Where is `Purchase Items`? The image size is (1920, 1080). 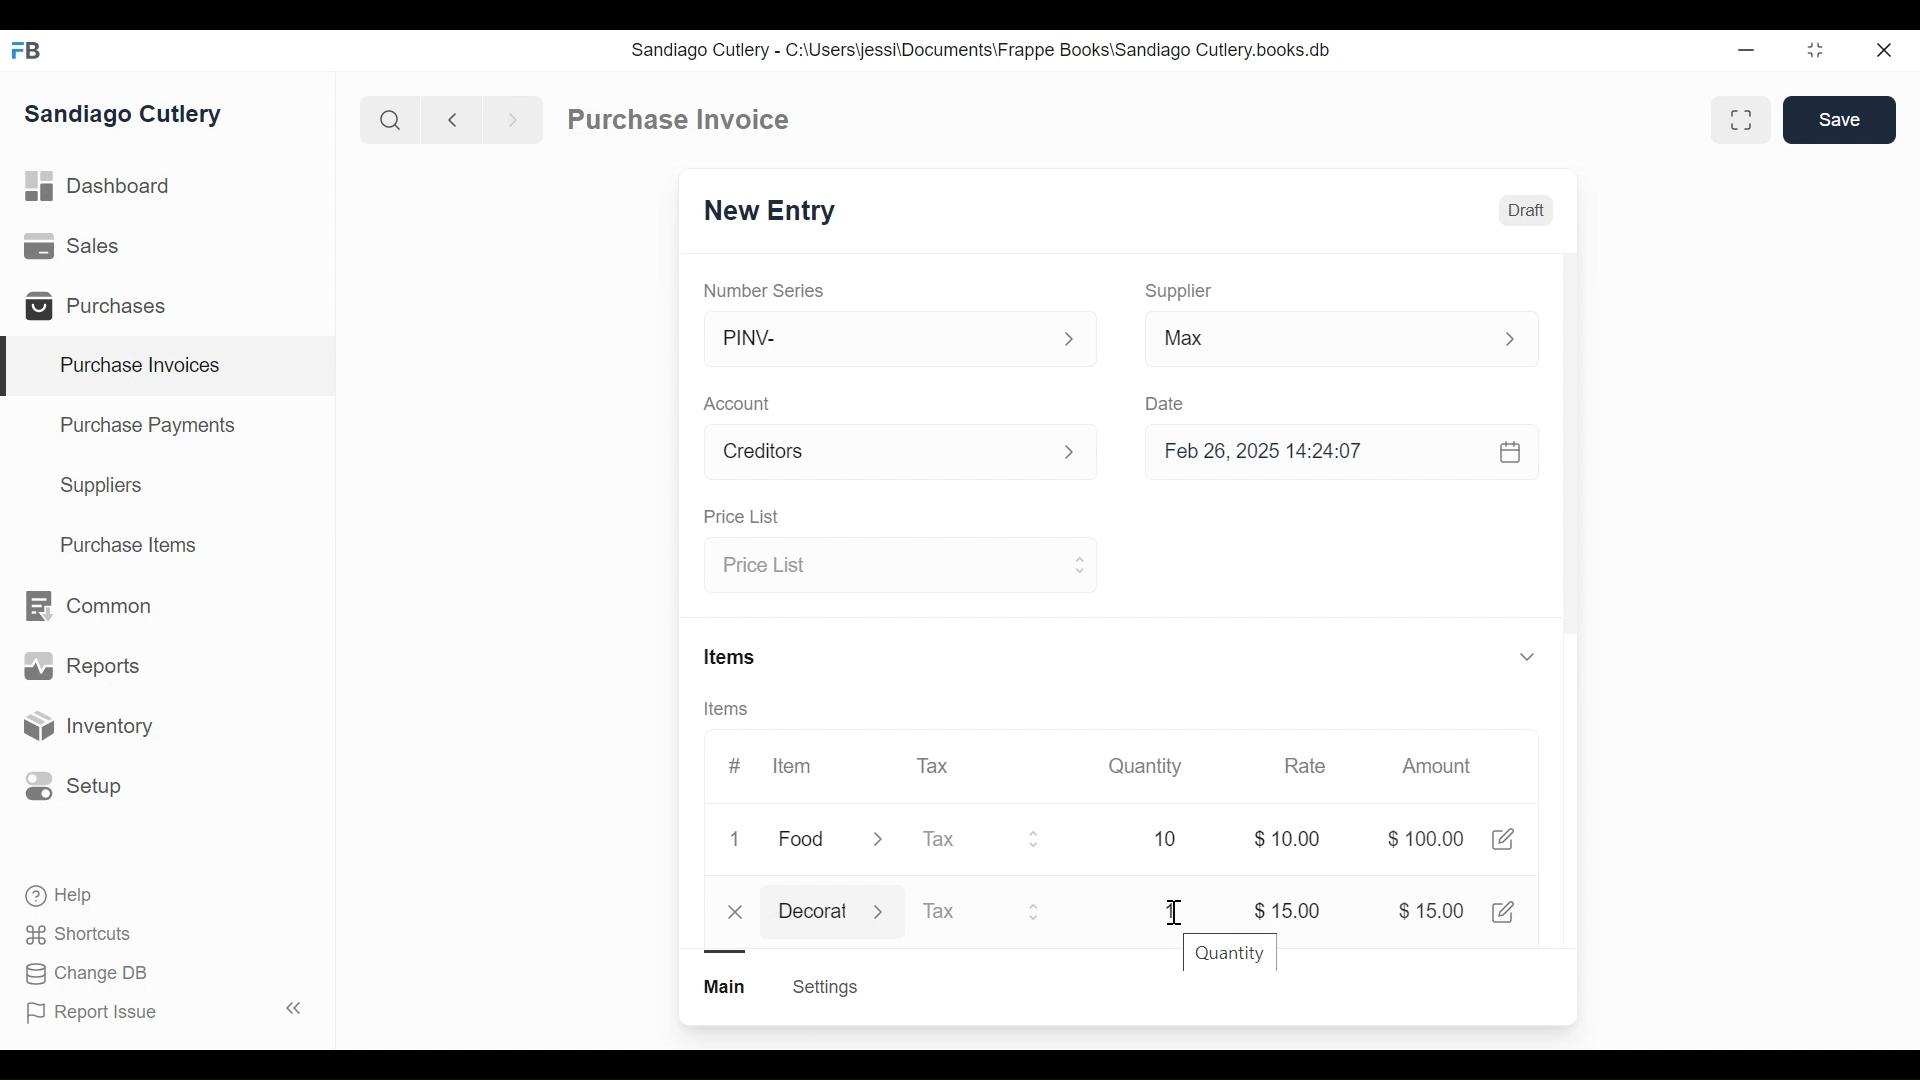 Purchase Items is located at coordinates (129, 547).